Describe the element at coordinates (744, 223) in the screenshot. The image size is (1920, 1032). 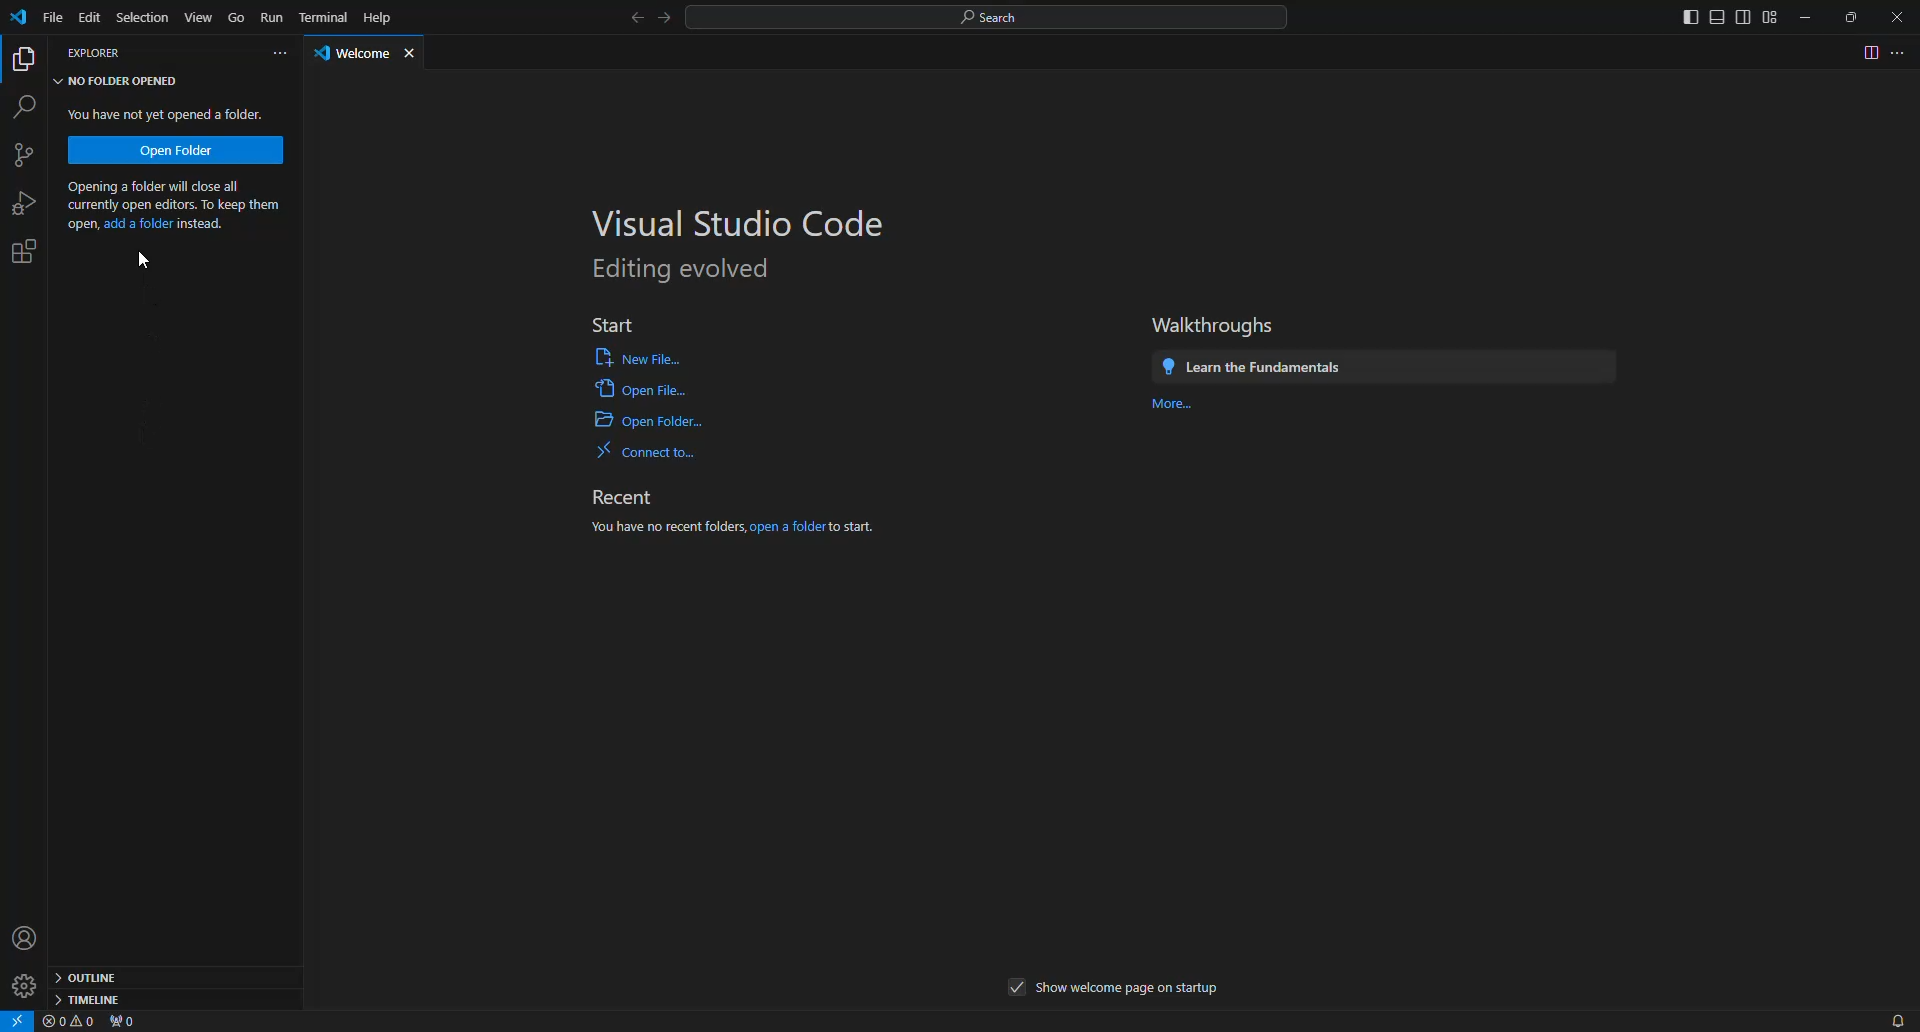
I see `visual studio code` at that location.